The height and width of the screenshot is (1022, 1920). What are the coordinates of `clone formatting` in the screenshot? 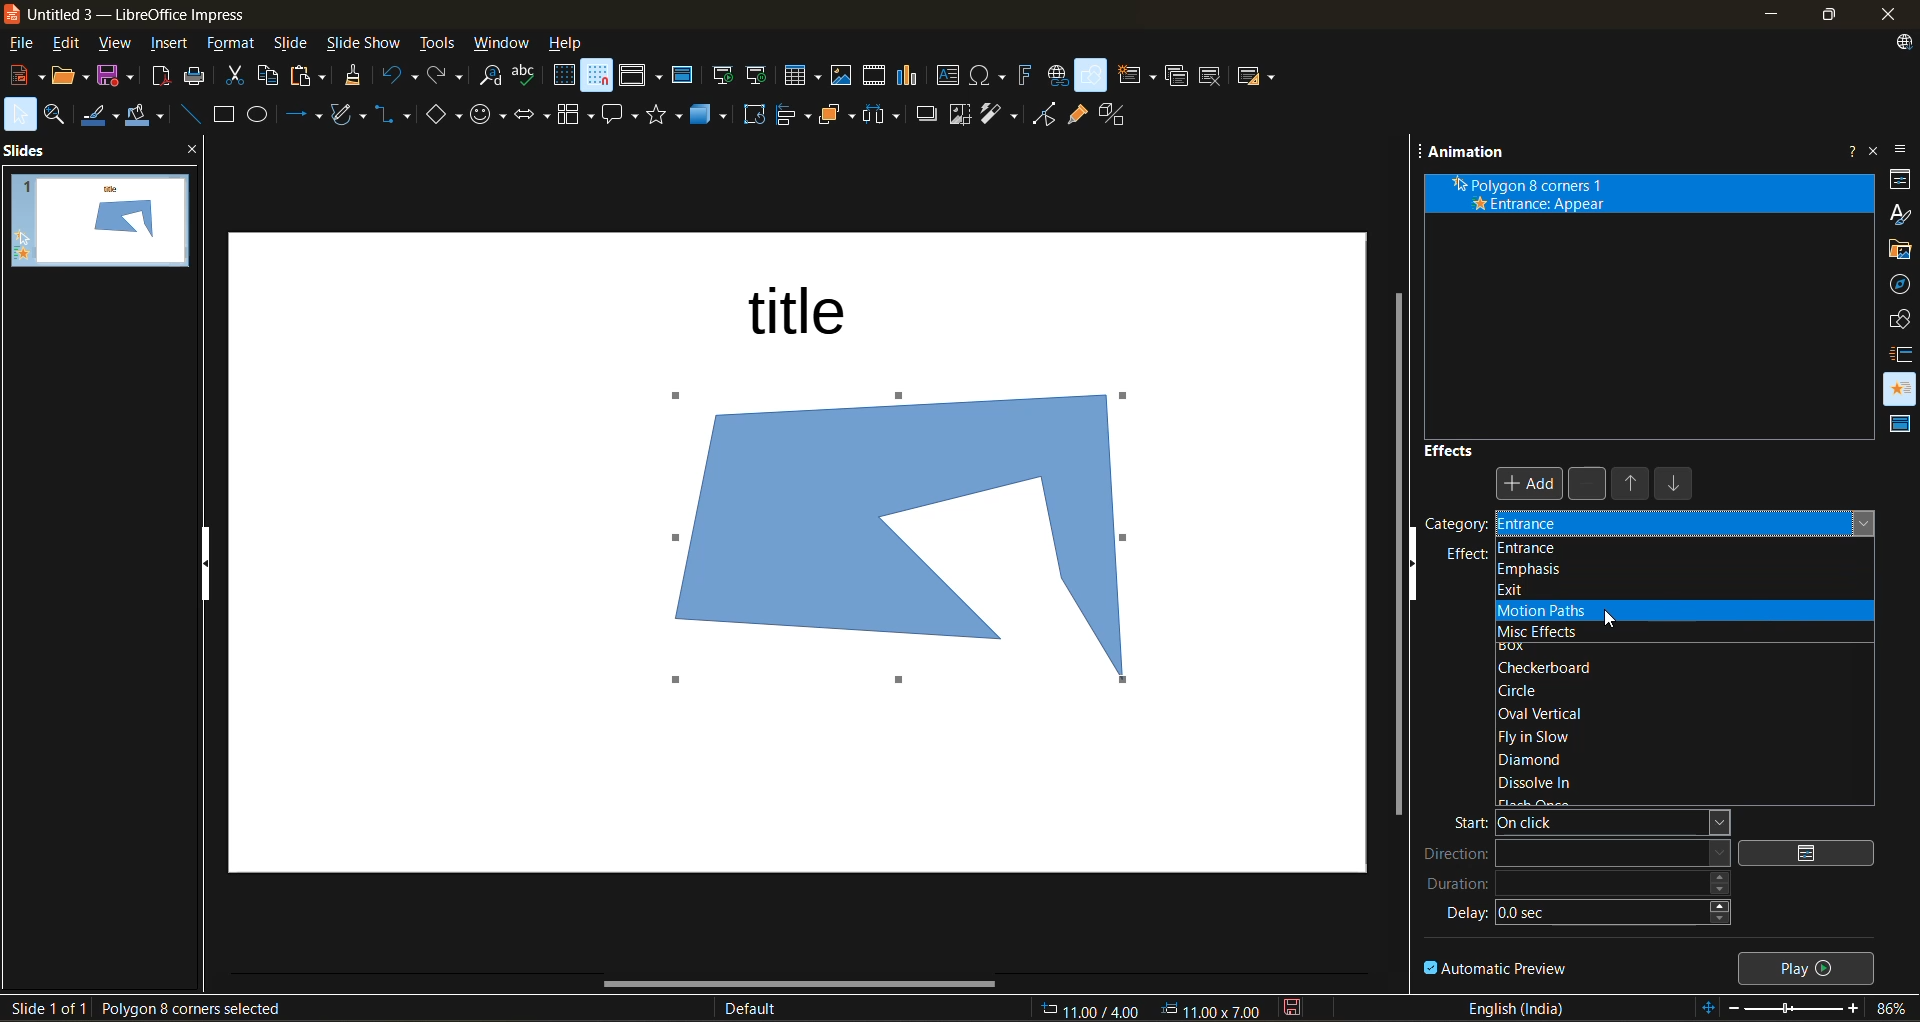 It's located at (354, 77).